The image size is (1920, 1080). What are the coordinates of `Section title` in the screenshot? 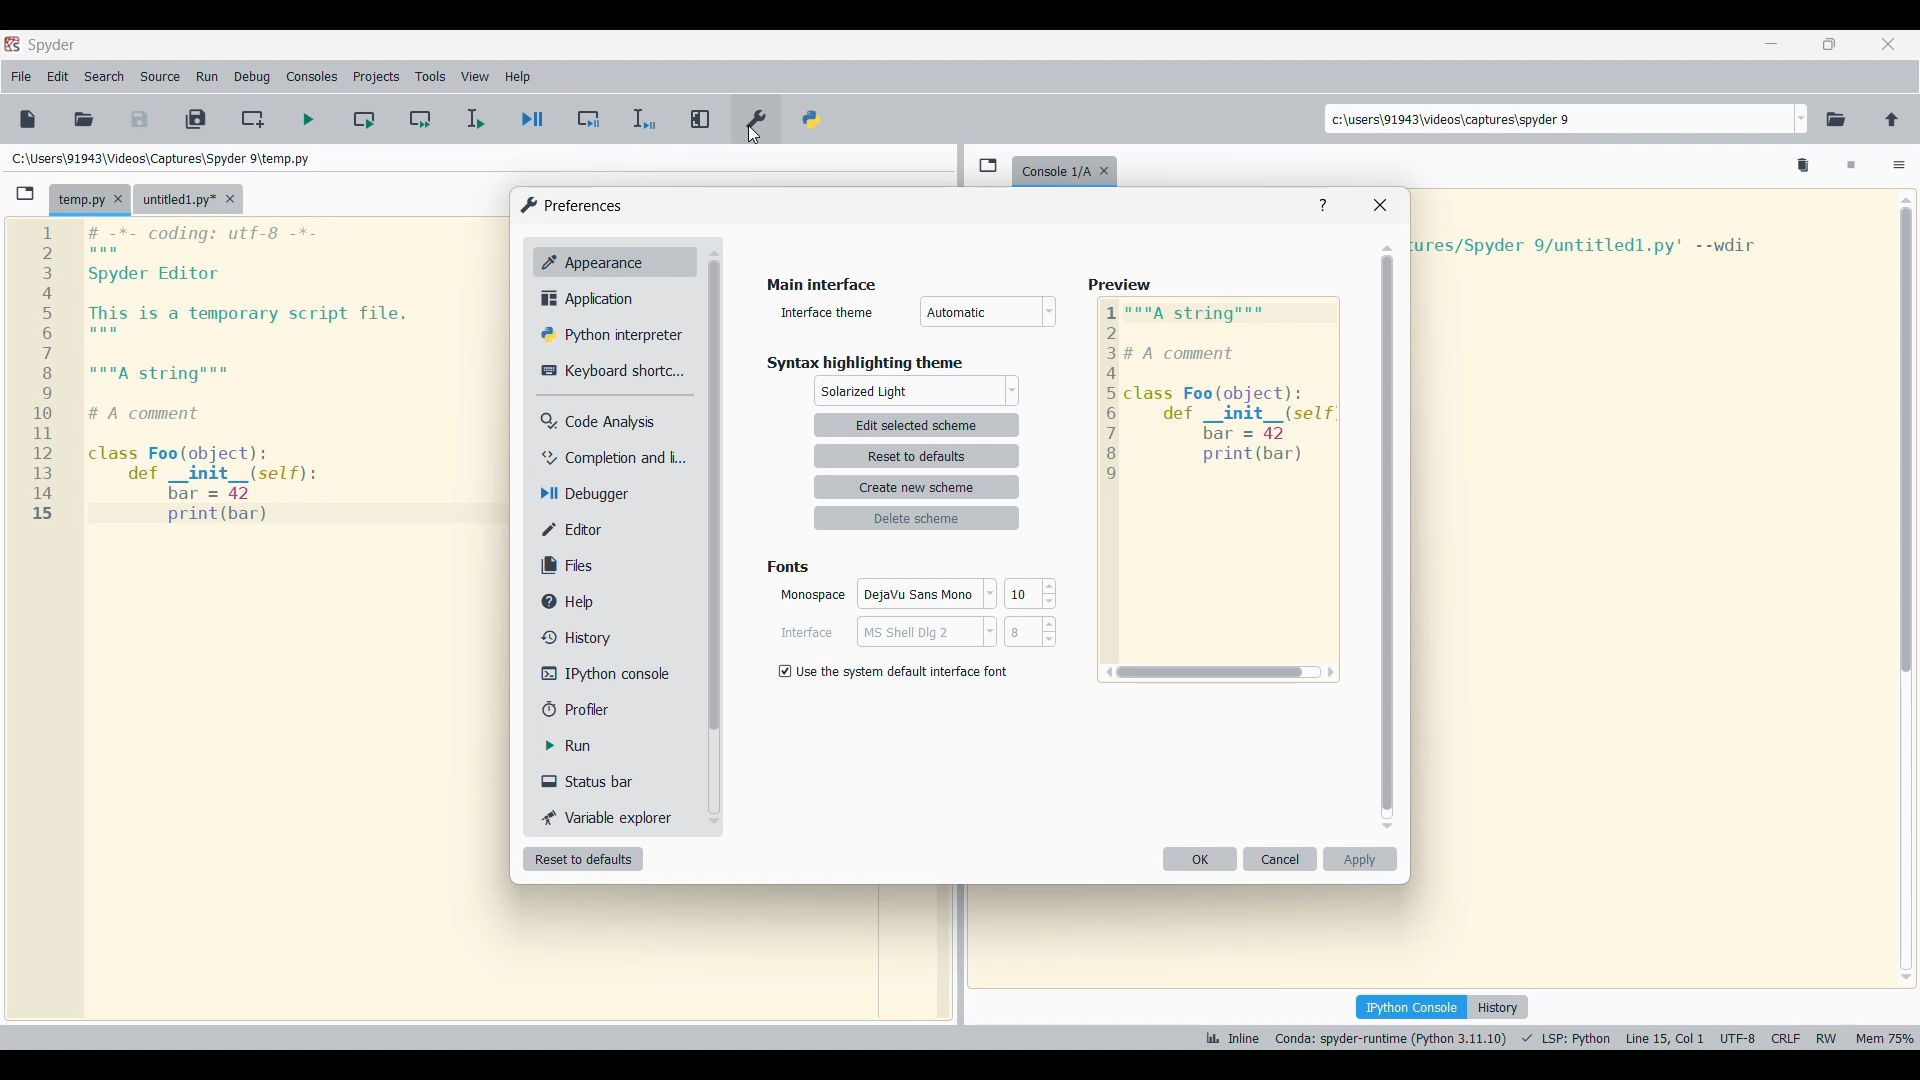 It's located at (865, 363).